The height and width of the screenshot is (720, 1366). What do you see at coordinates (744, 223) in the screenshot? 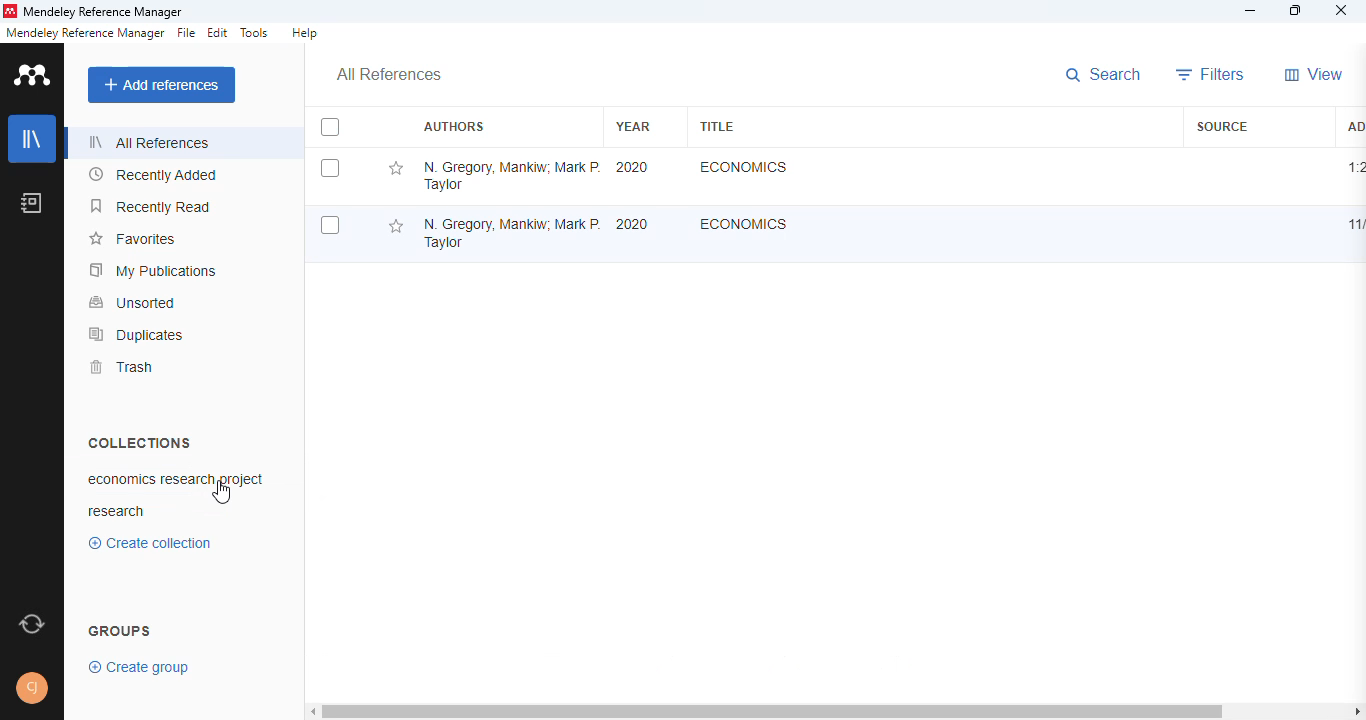
I see `Economics` at bounding box center [744, 223].